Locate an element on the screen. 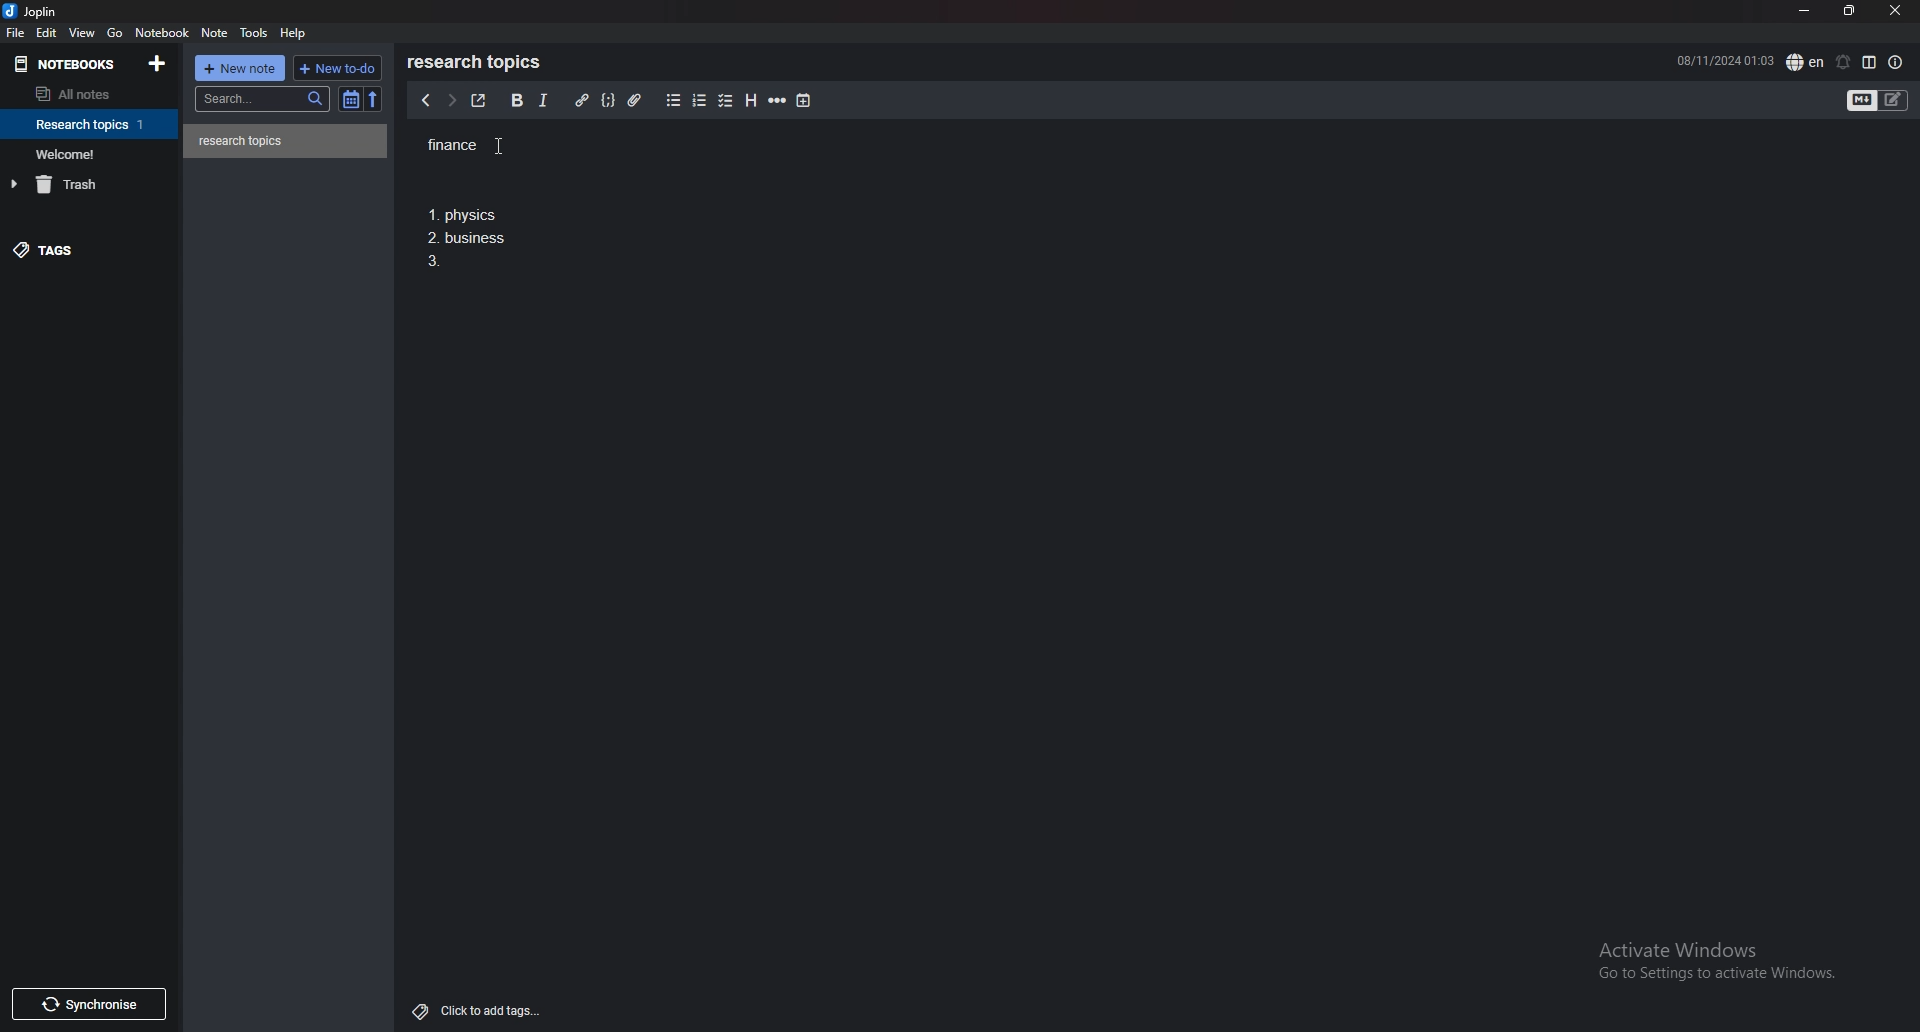 The height and width of the screenshot is (1032, 1920). italic is located at coordinates (543, 100).